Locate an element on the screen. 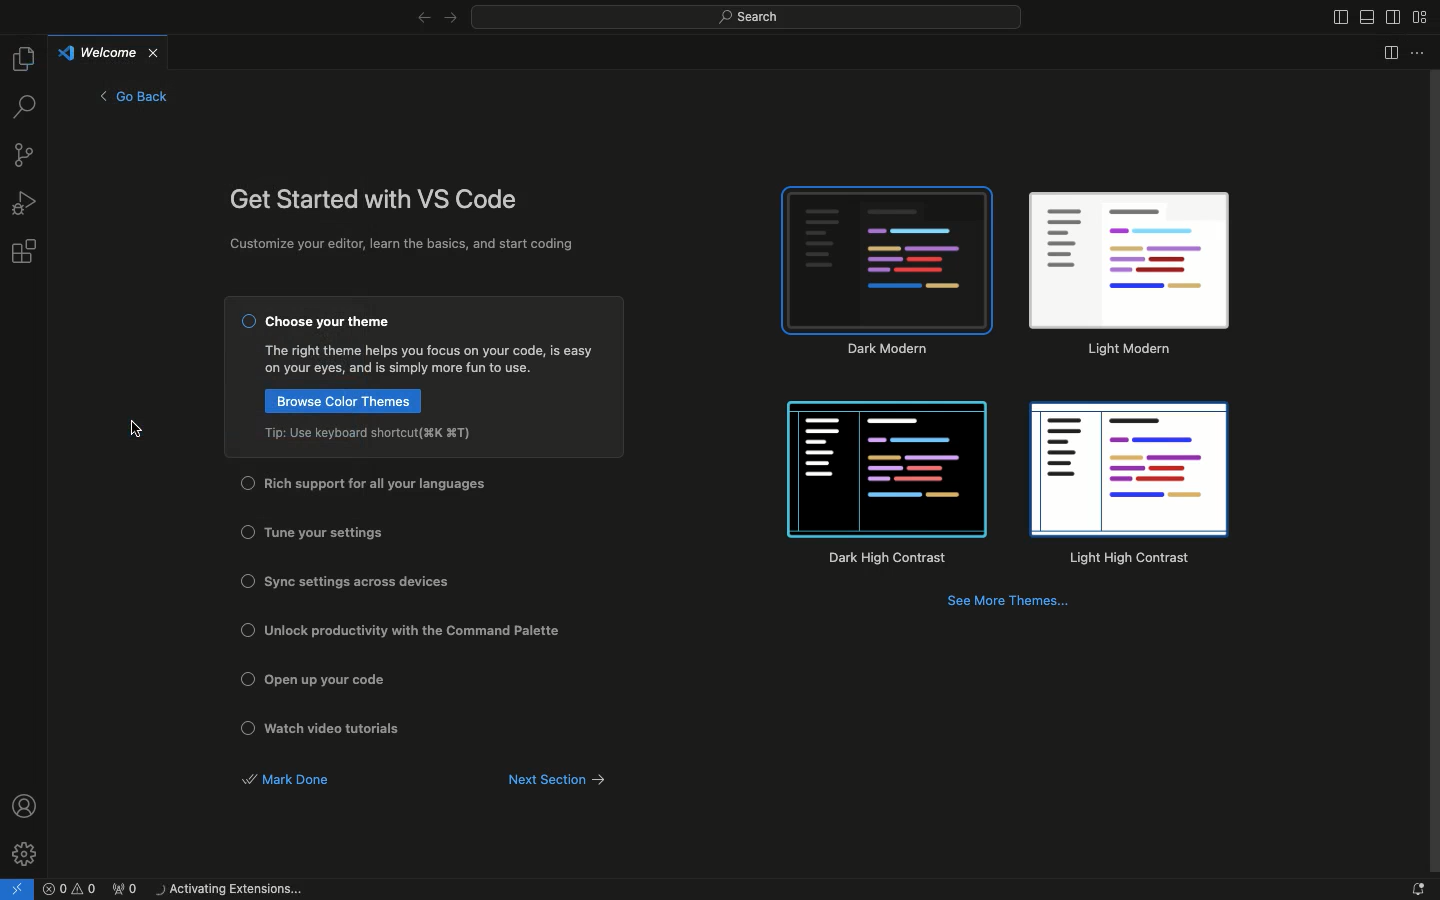 This screenshot has height=900, width=1440. Light modem is located at coordinates (1128, 276).